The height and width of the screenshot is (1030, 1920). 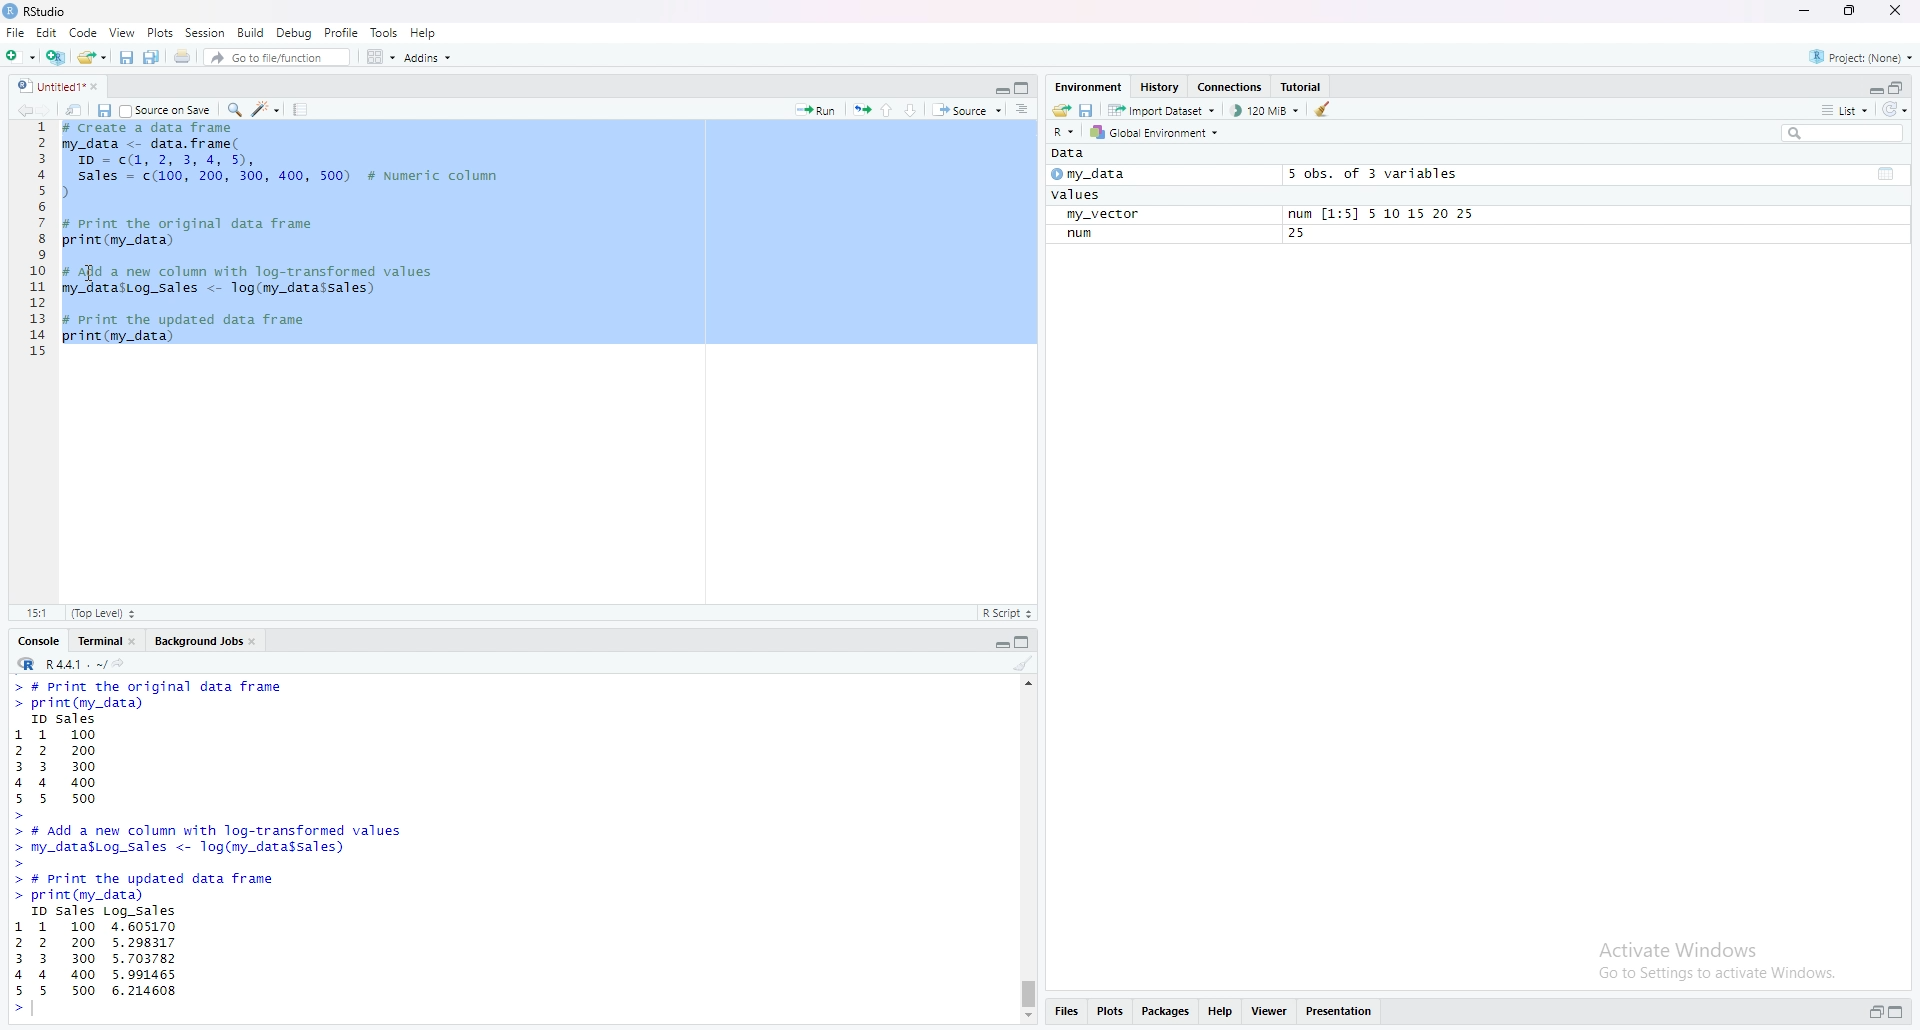 What do you see at coordinates (1083, 235) in the screenshot?
I see `num` at bounding box center [1083, 235].